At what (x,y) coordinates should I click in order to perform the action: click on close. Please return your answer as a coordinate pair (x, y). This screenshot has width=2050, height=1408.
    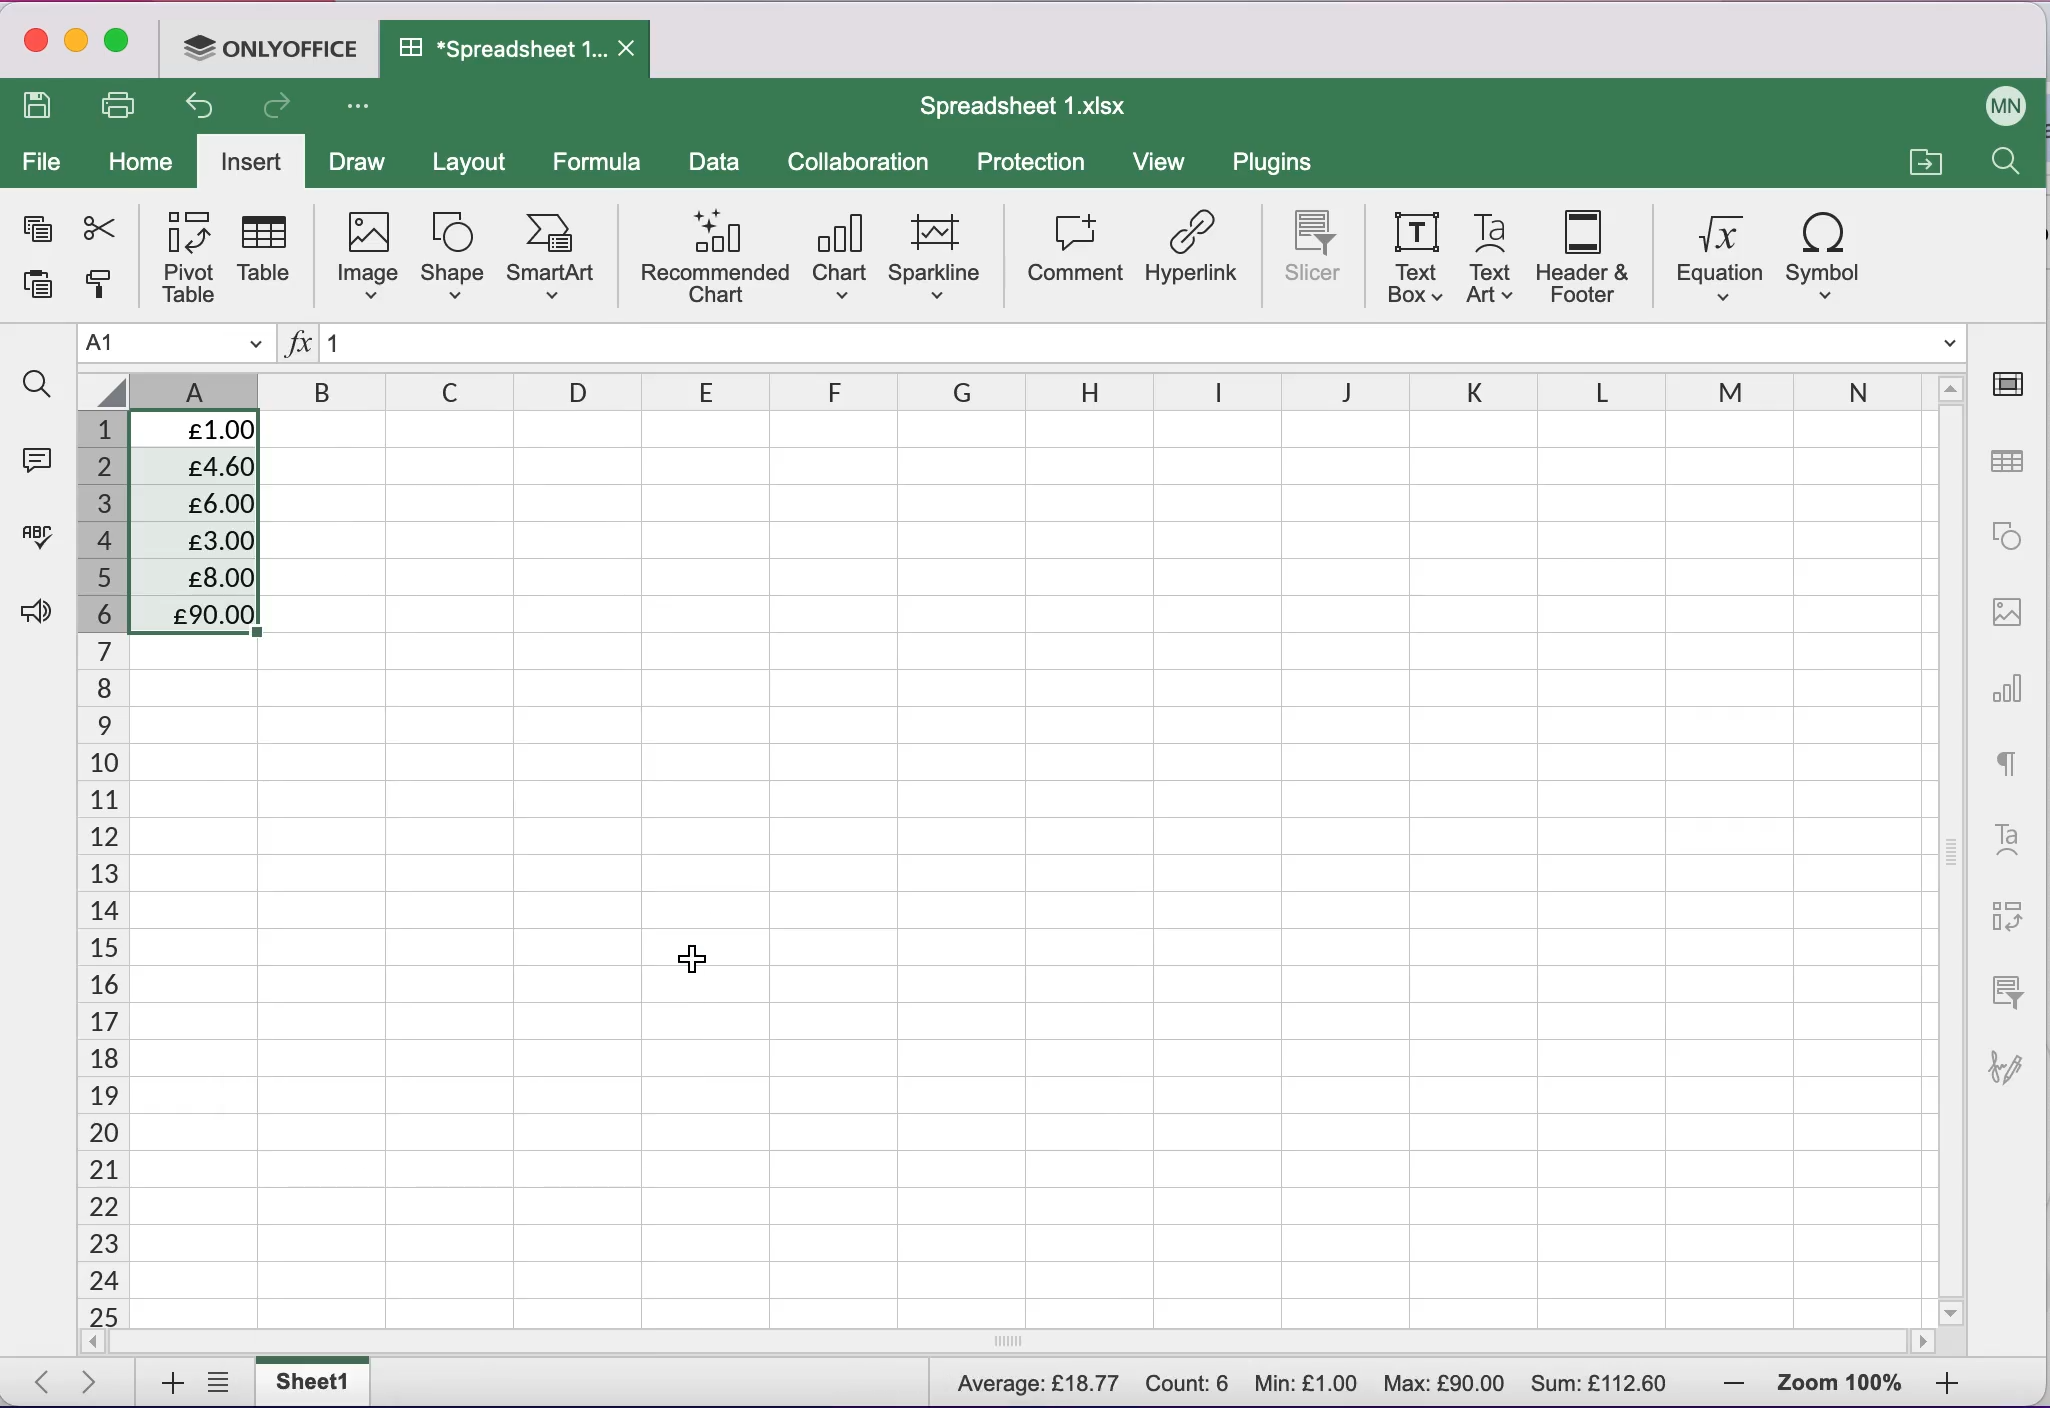
    Looking at the image, I should click on (35, 48).